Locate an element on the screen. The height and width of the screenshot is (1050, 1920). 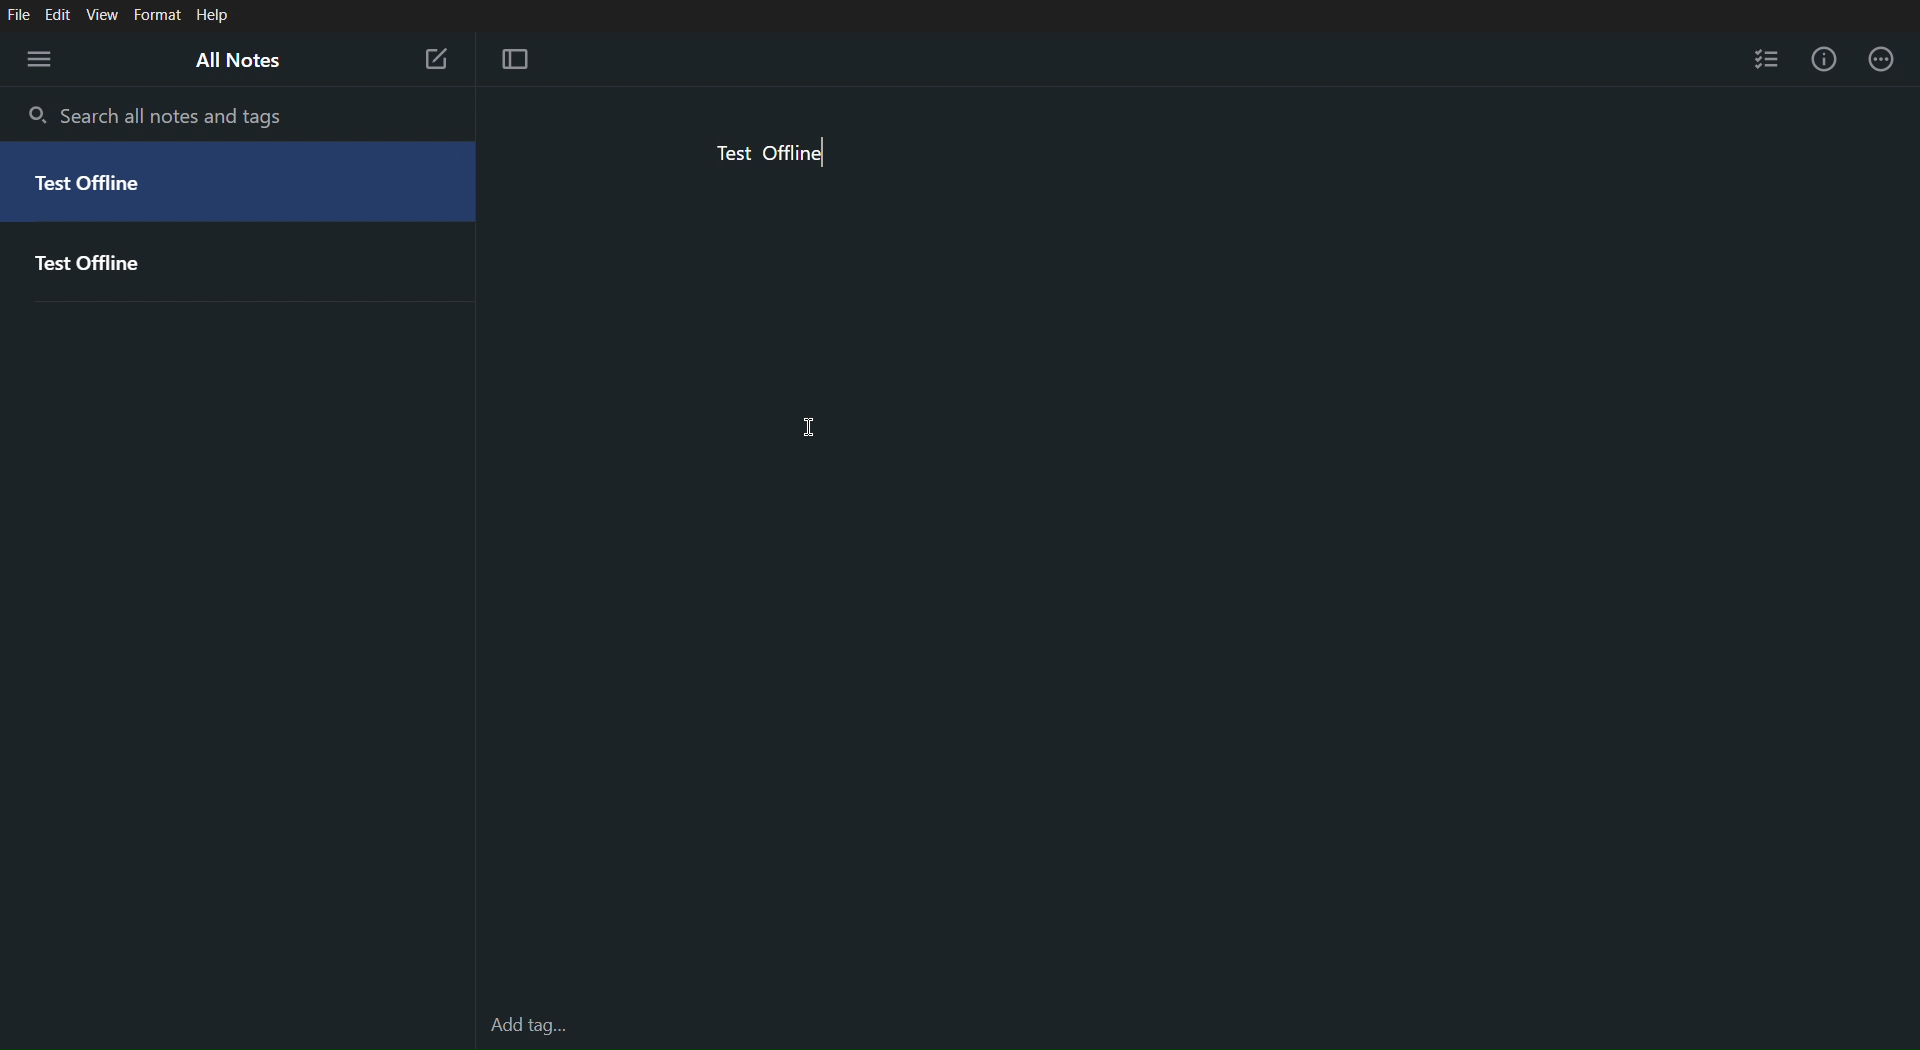
New Note is located at coordinates (436, 58).